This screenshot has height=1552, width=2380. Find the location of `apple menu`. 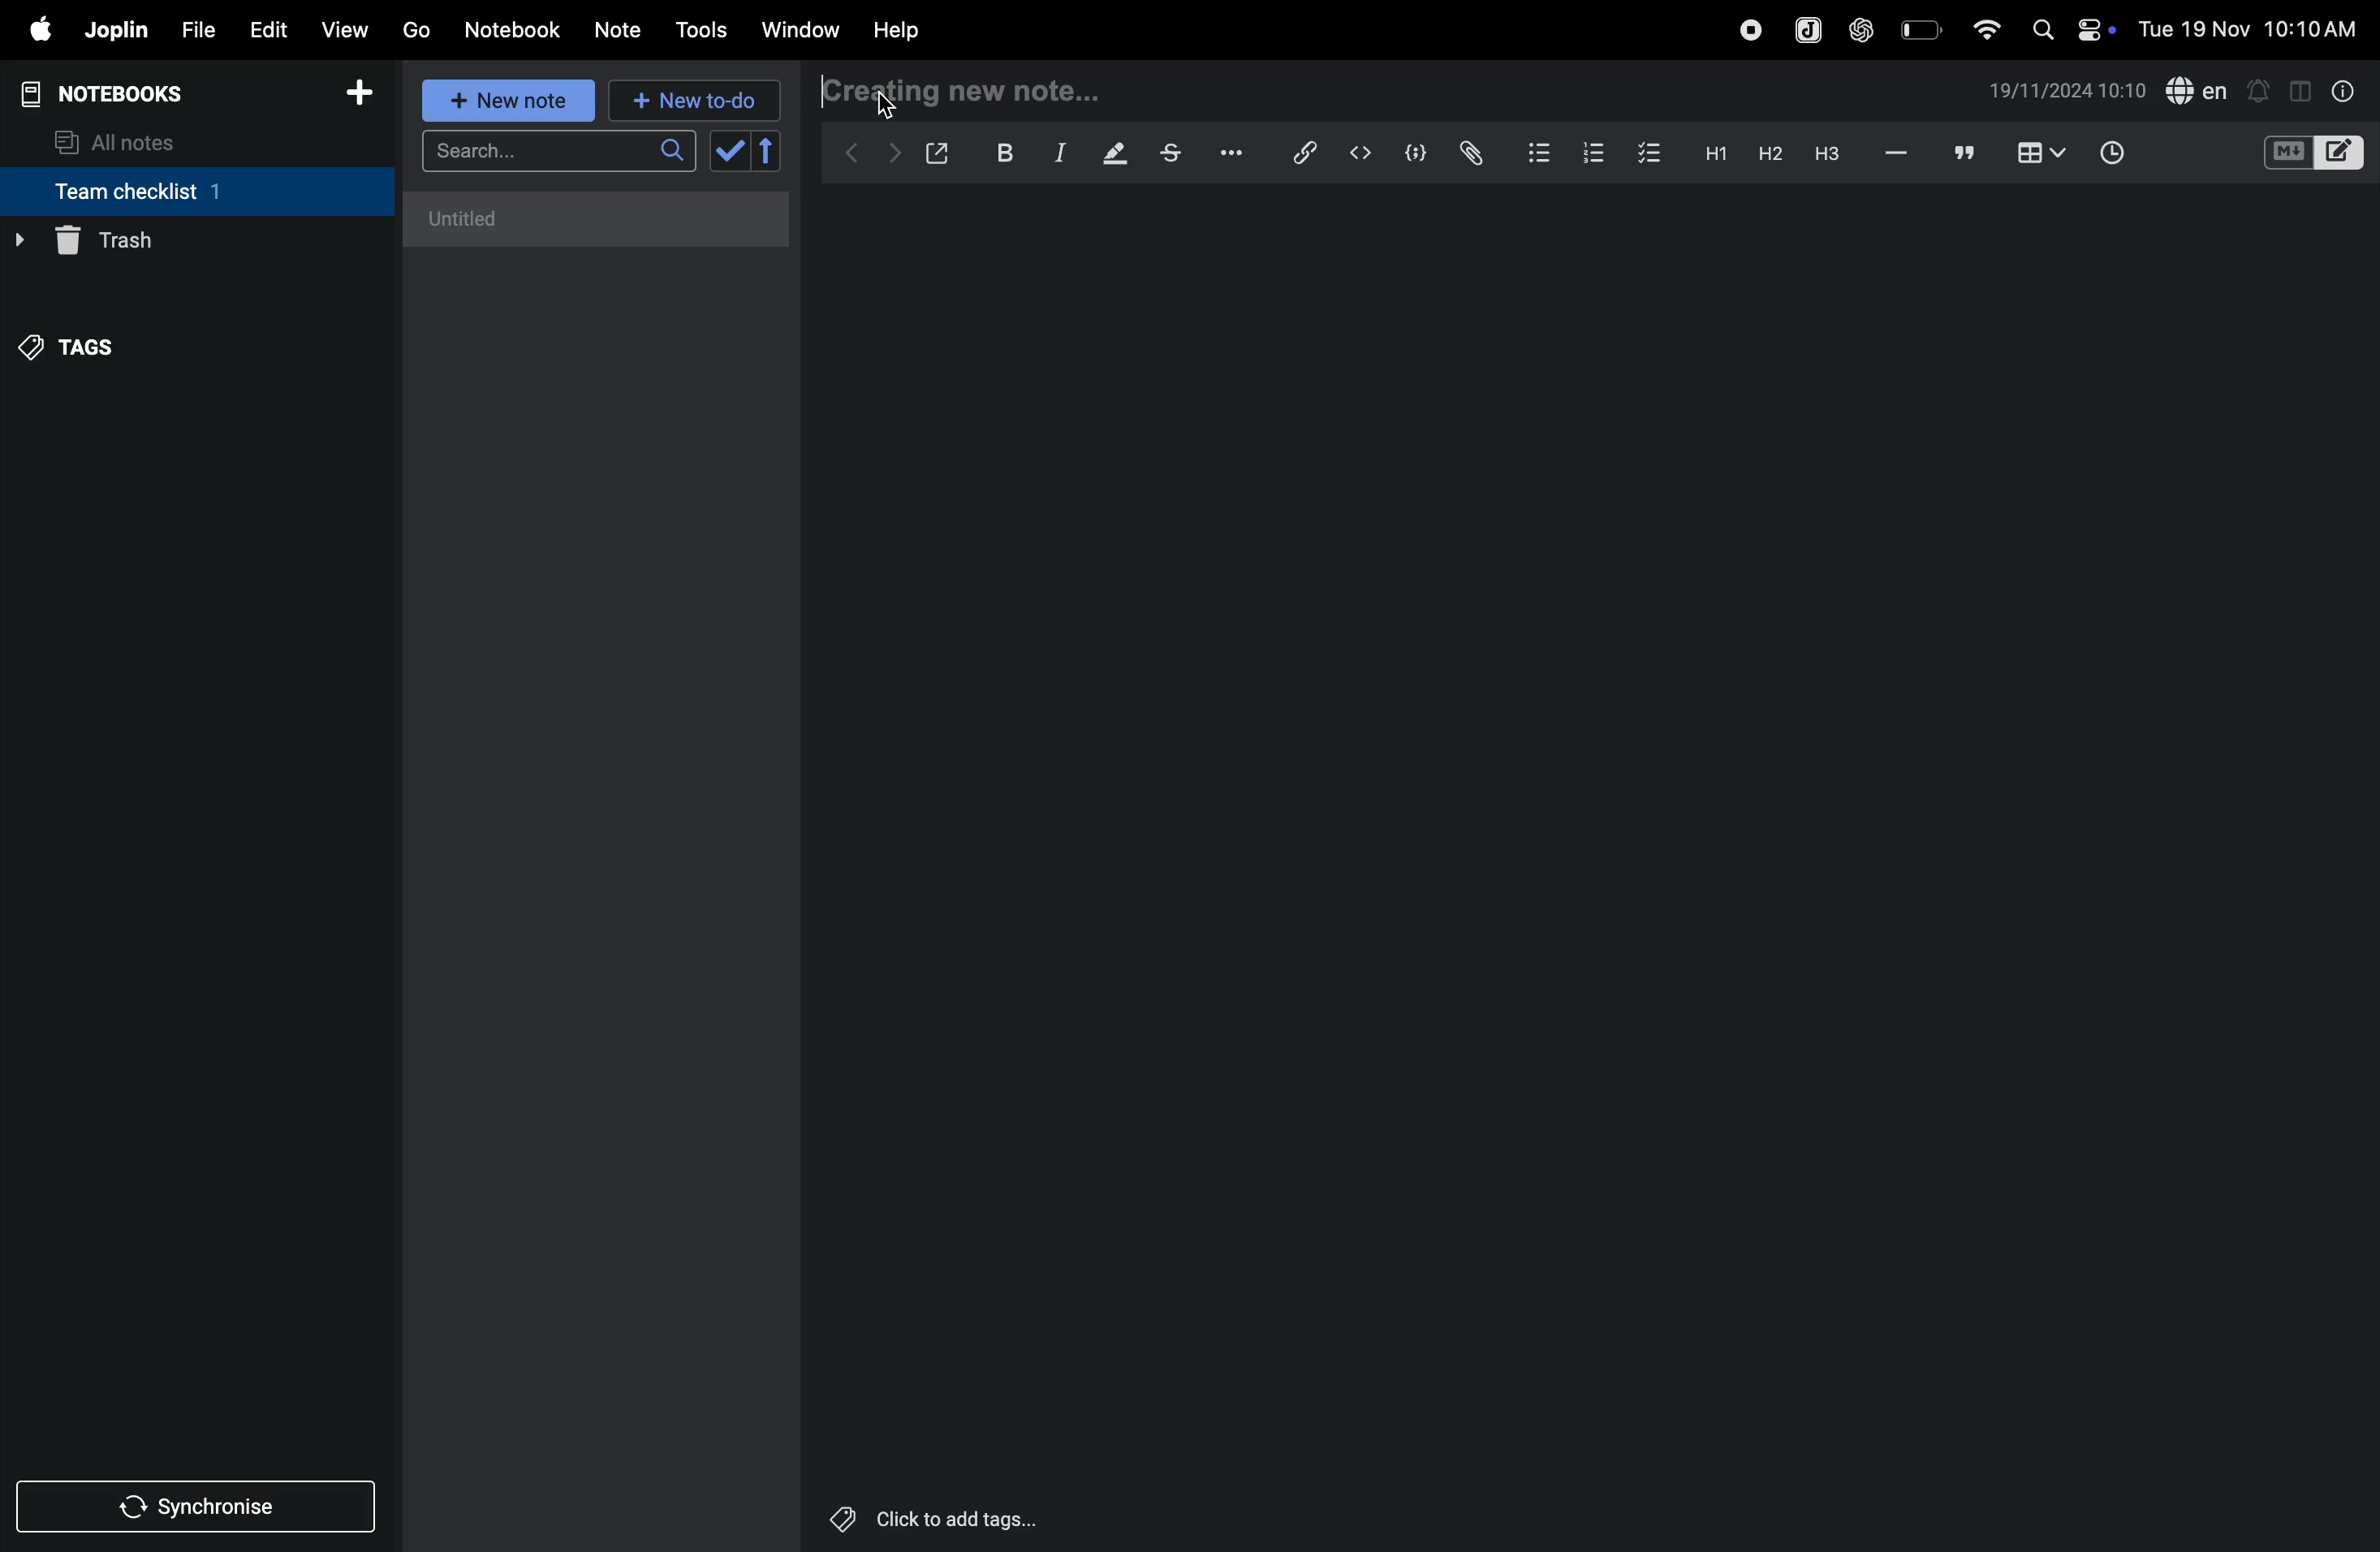

apple menu is located at coordinates (39, 31).